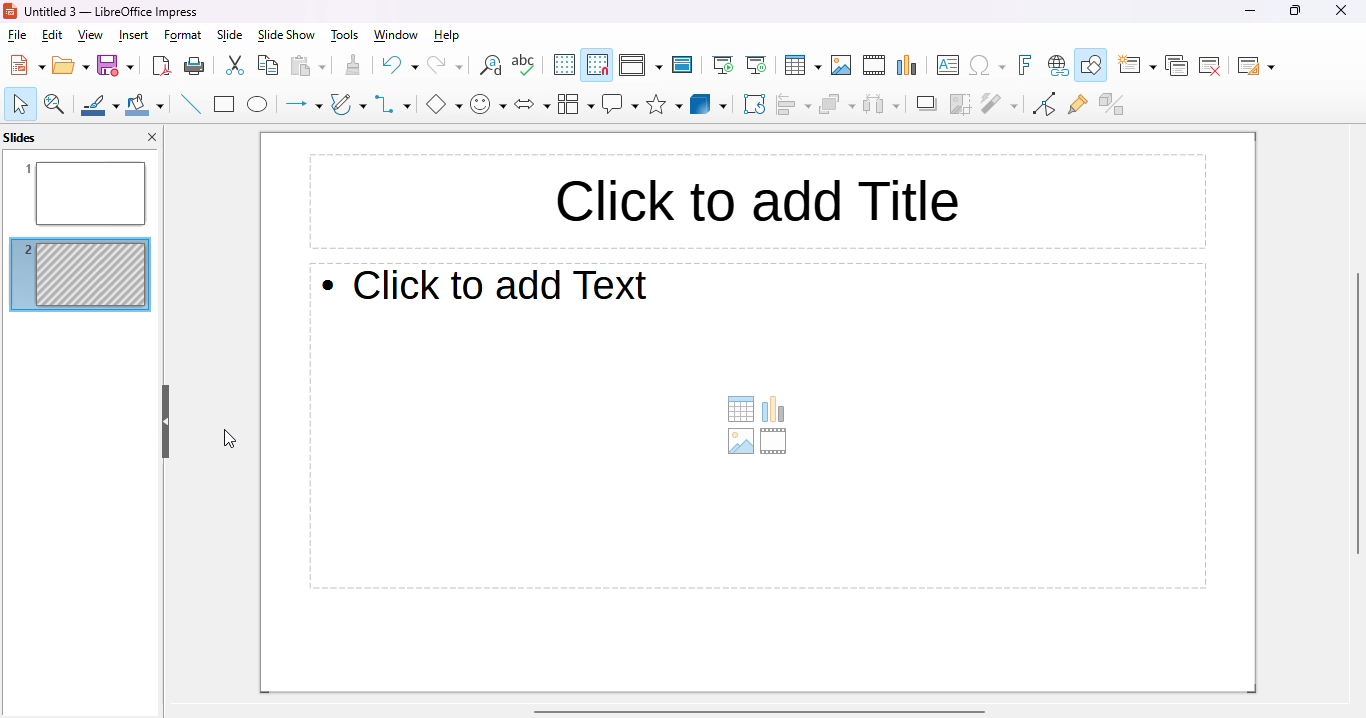 Image resolution: width=1366 pixels, height=718 pixels. I want to click on slide layout, so click(1256, 66).